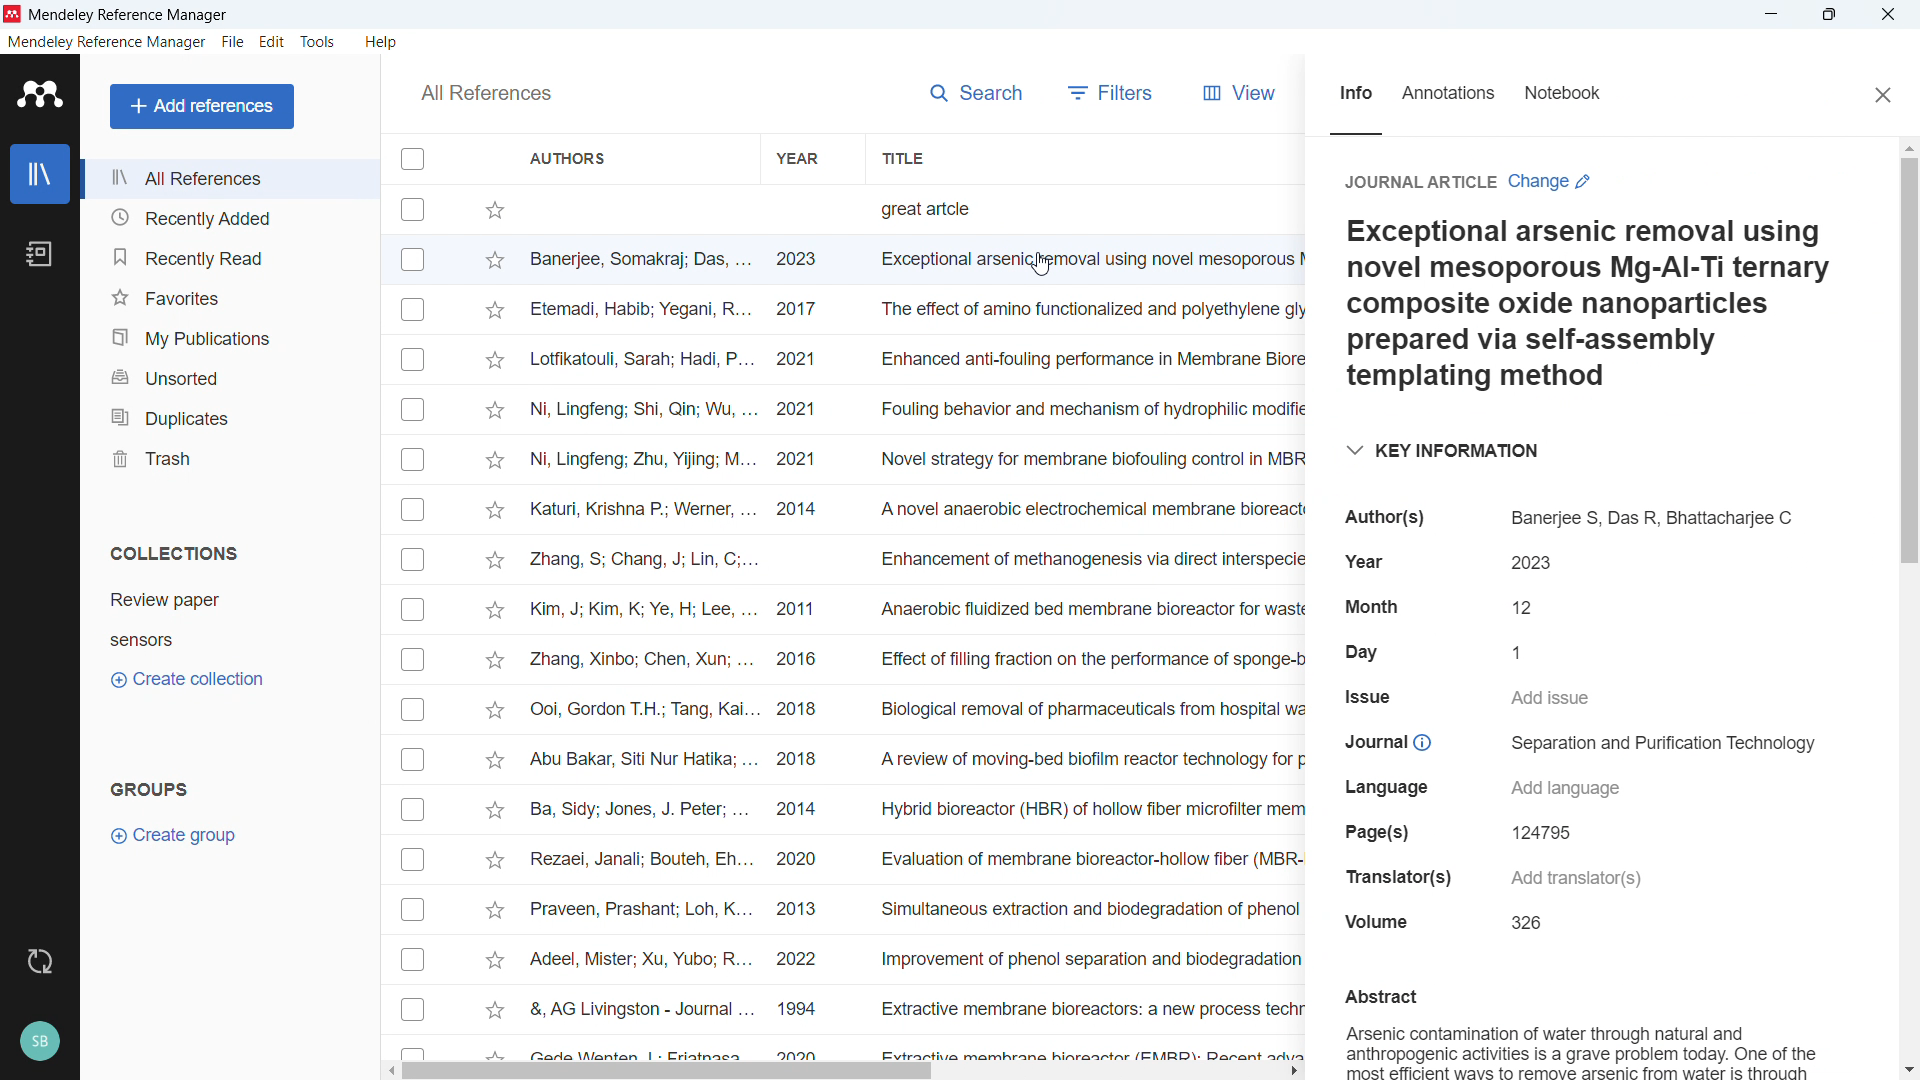 The height and width of the screenshot is (1080, 1920). I want to click on minimise , so click(1773, 14).